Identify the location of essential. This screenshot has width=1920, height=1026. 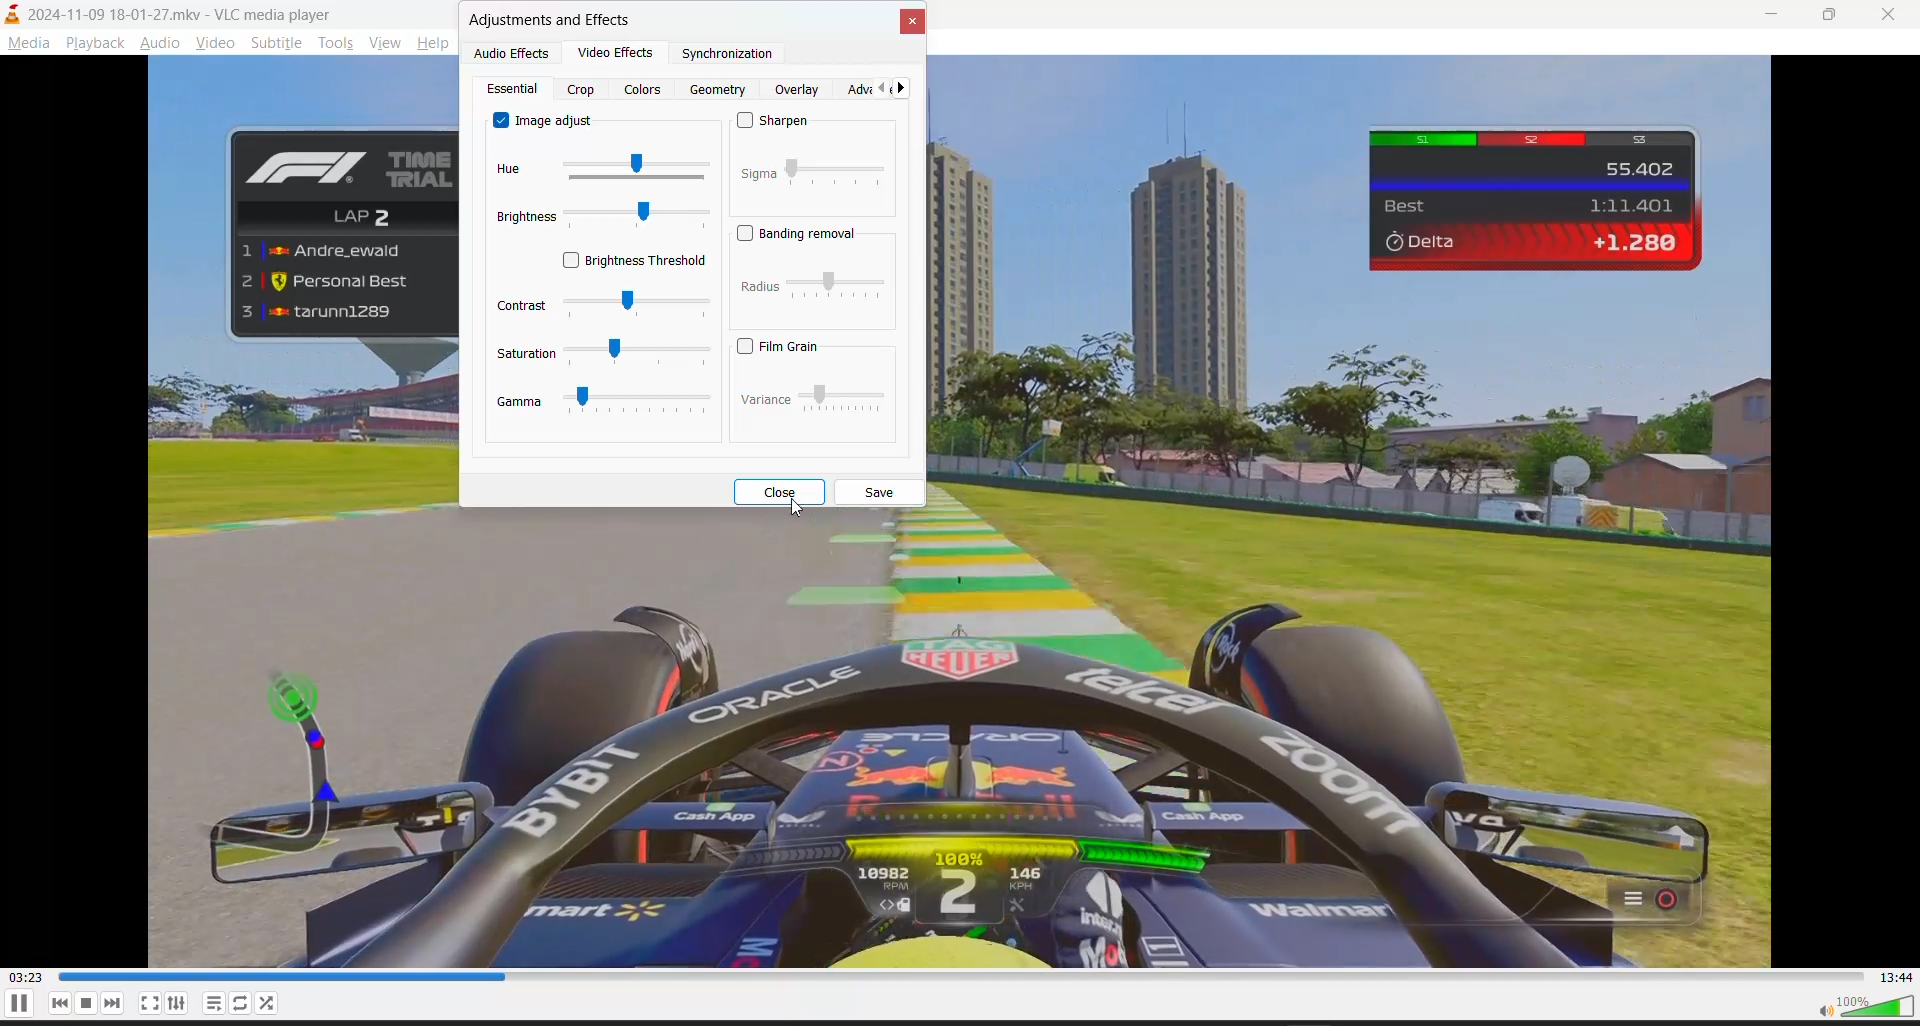
(515, 90).